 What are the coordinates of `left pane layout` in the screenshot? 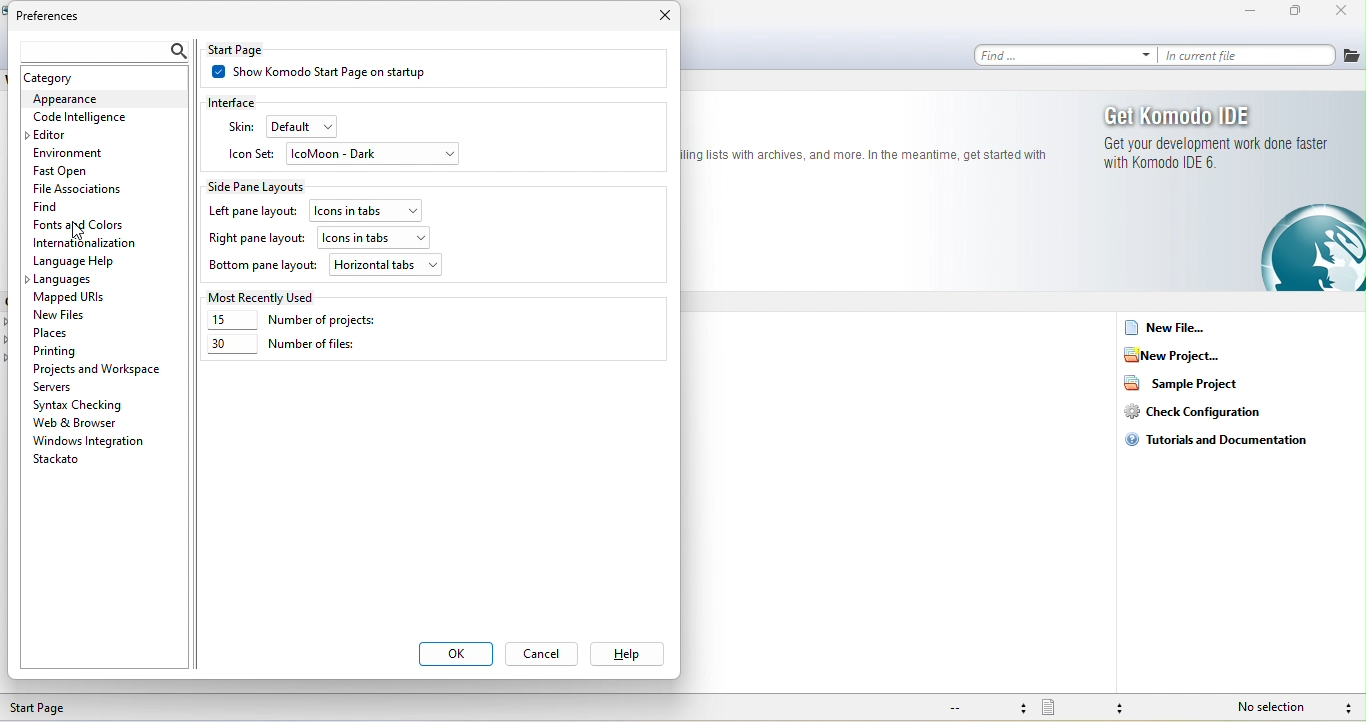 It's located at (250, 213).